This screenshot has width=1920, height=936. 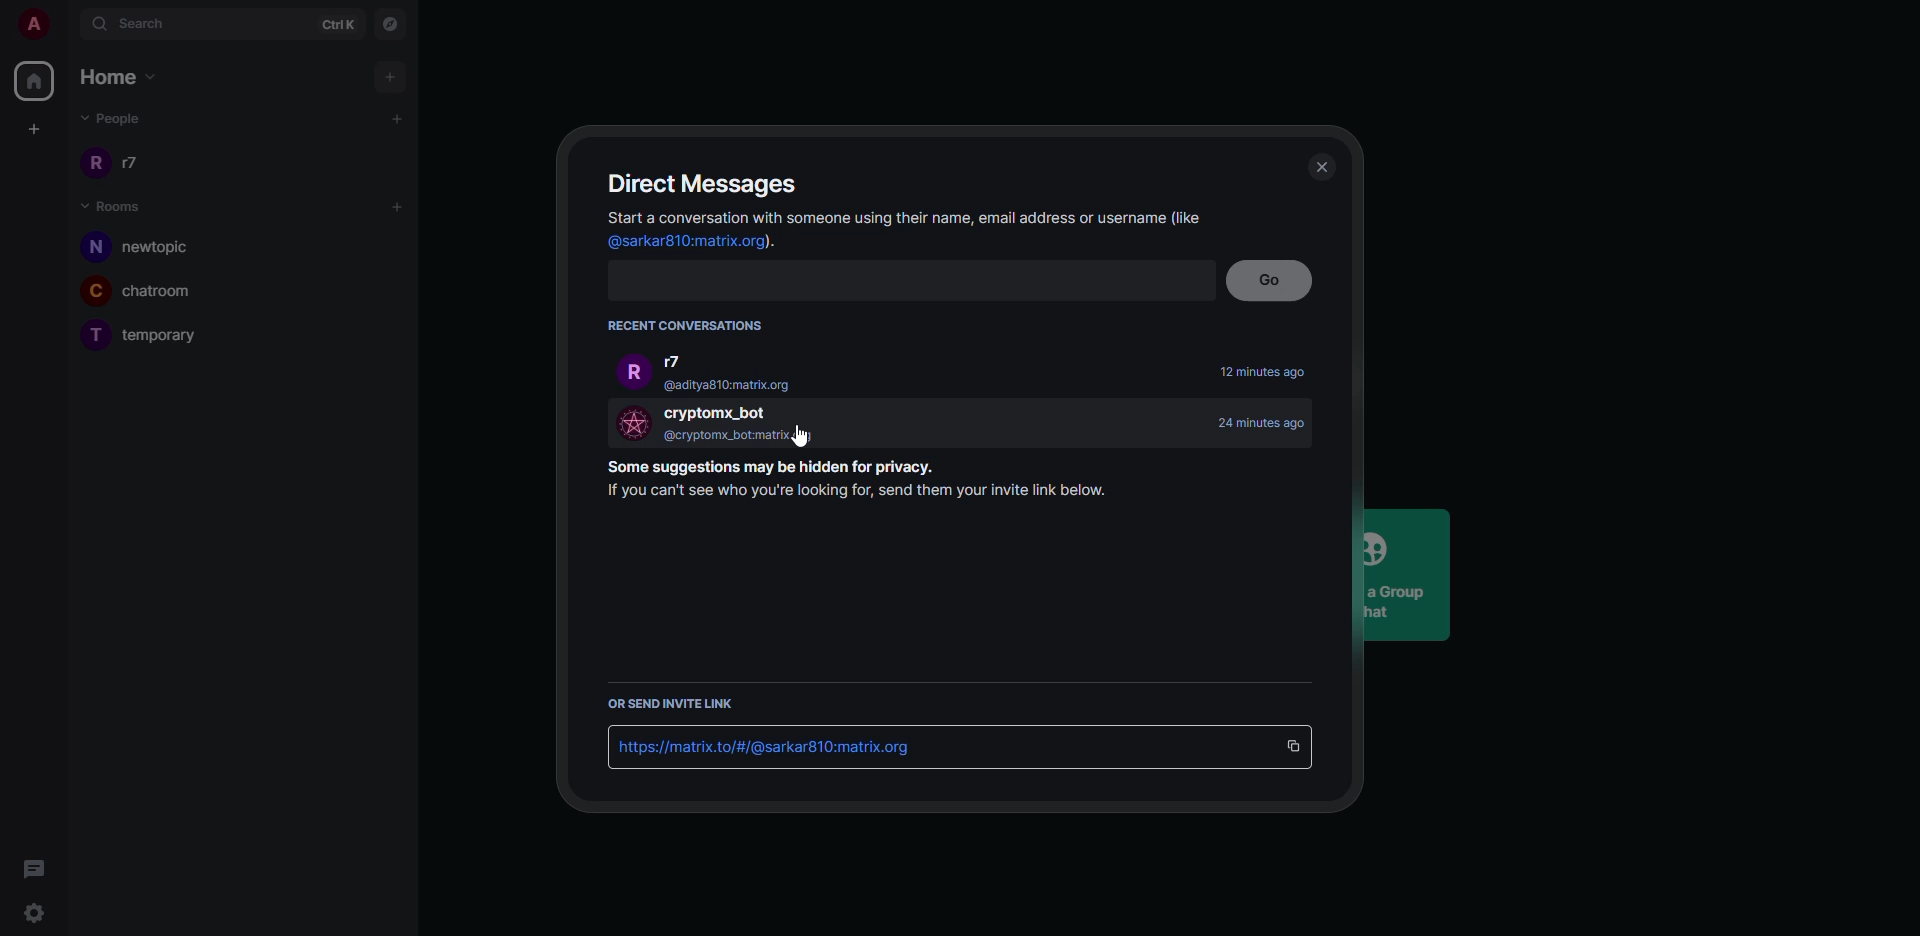 I want to click on create space, so click(x=34, y=128).